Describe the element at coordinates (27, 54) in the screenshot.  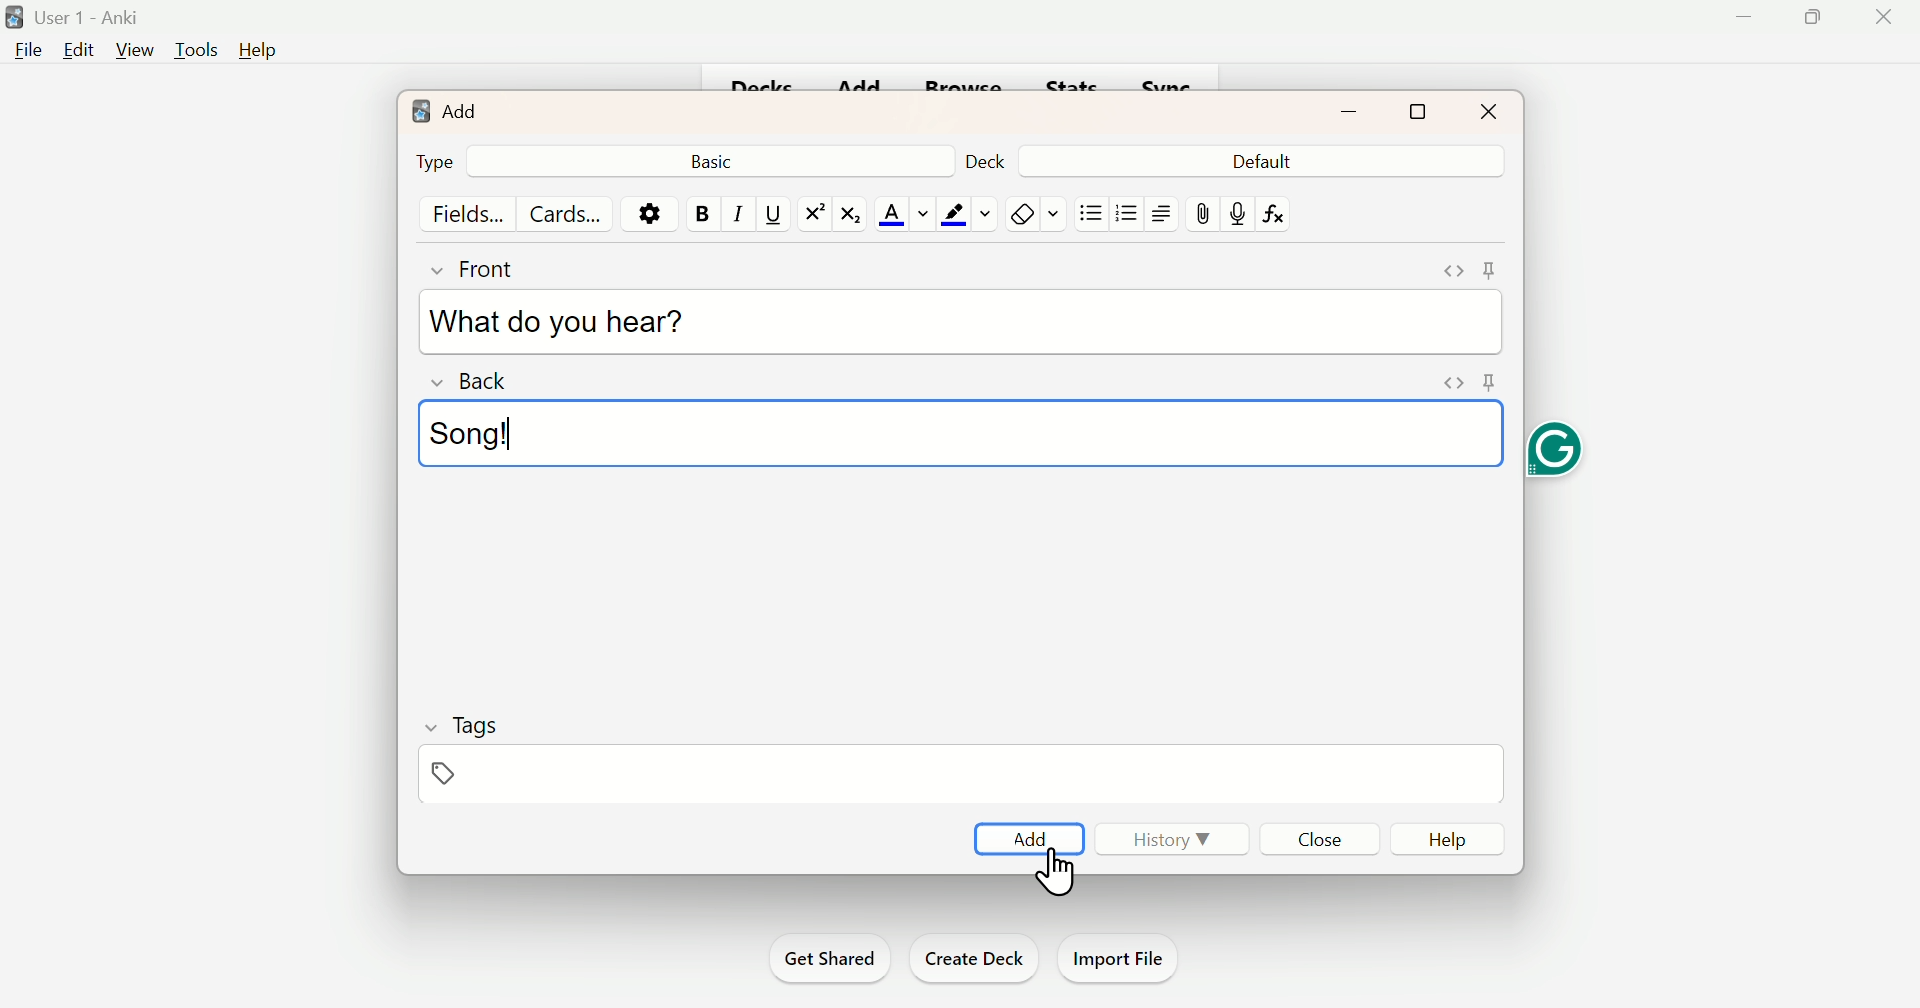
I see `File` at that location.